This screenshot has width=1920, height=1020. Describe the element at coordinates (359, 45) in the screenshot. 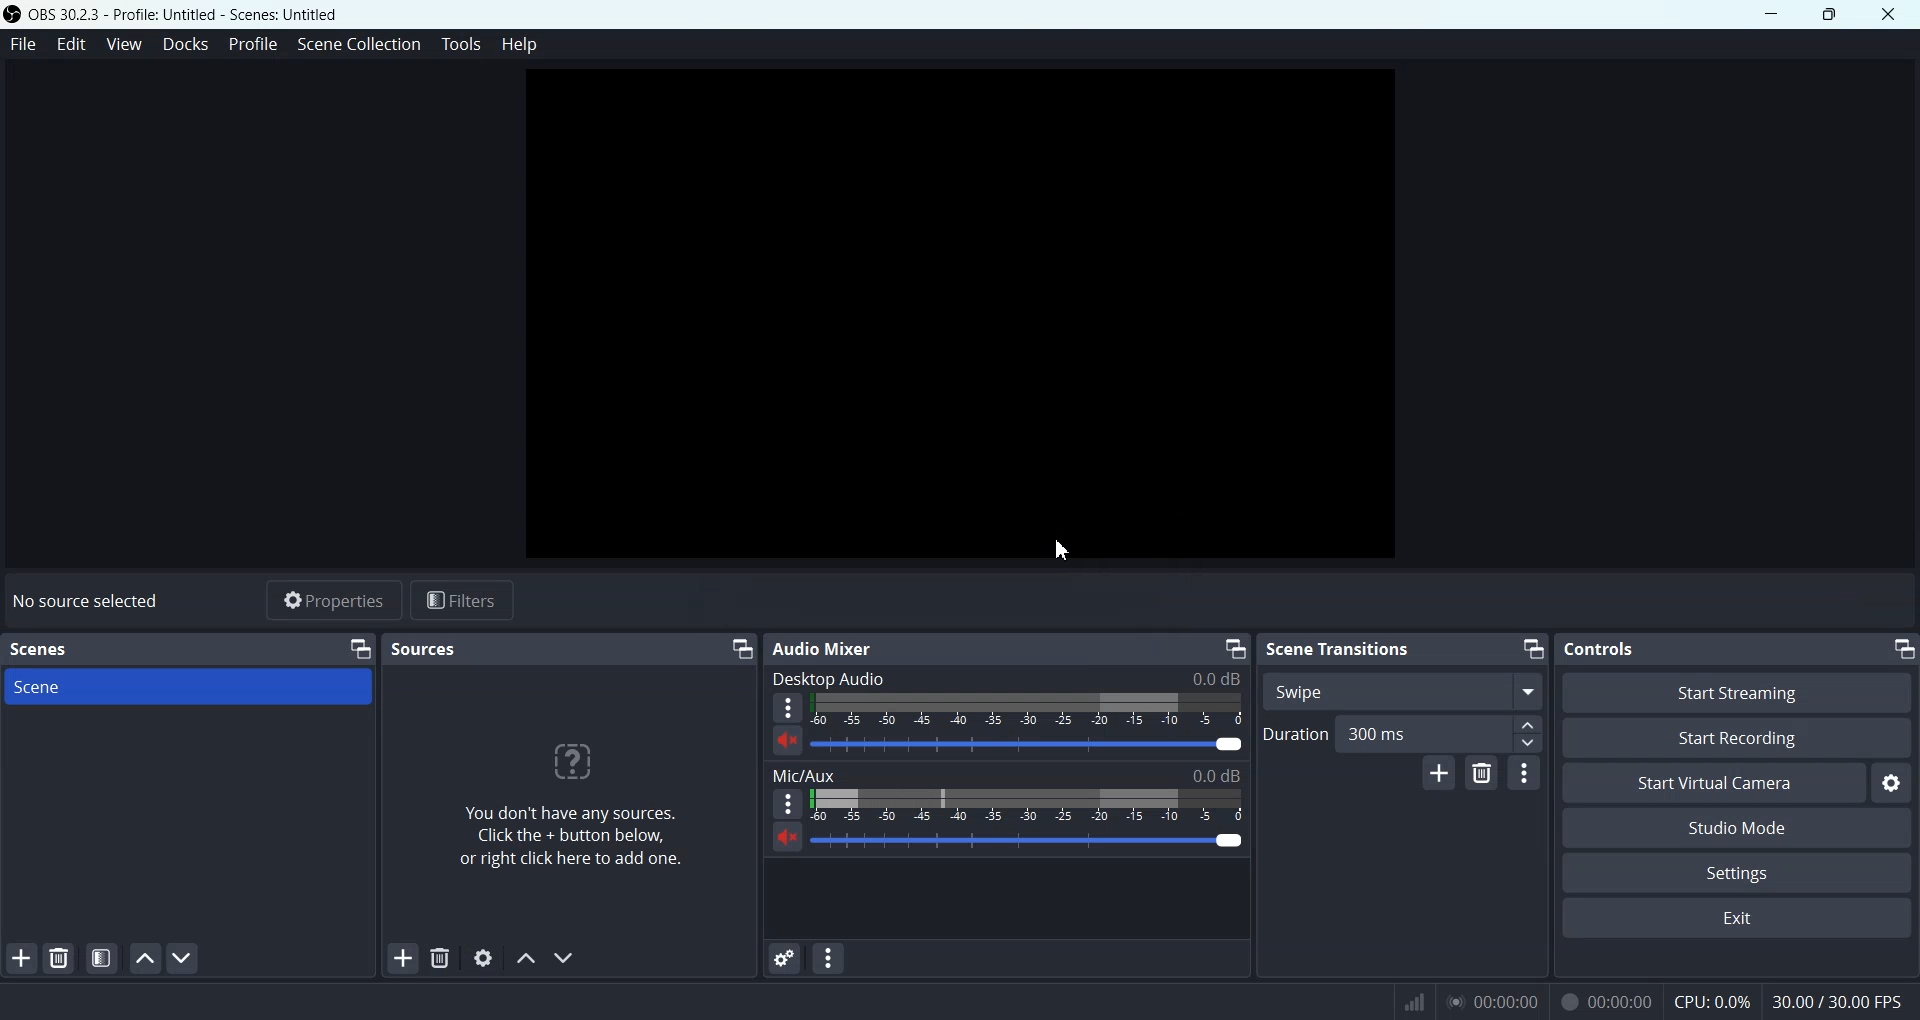

I see `Scene Collection` at that location.